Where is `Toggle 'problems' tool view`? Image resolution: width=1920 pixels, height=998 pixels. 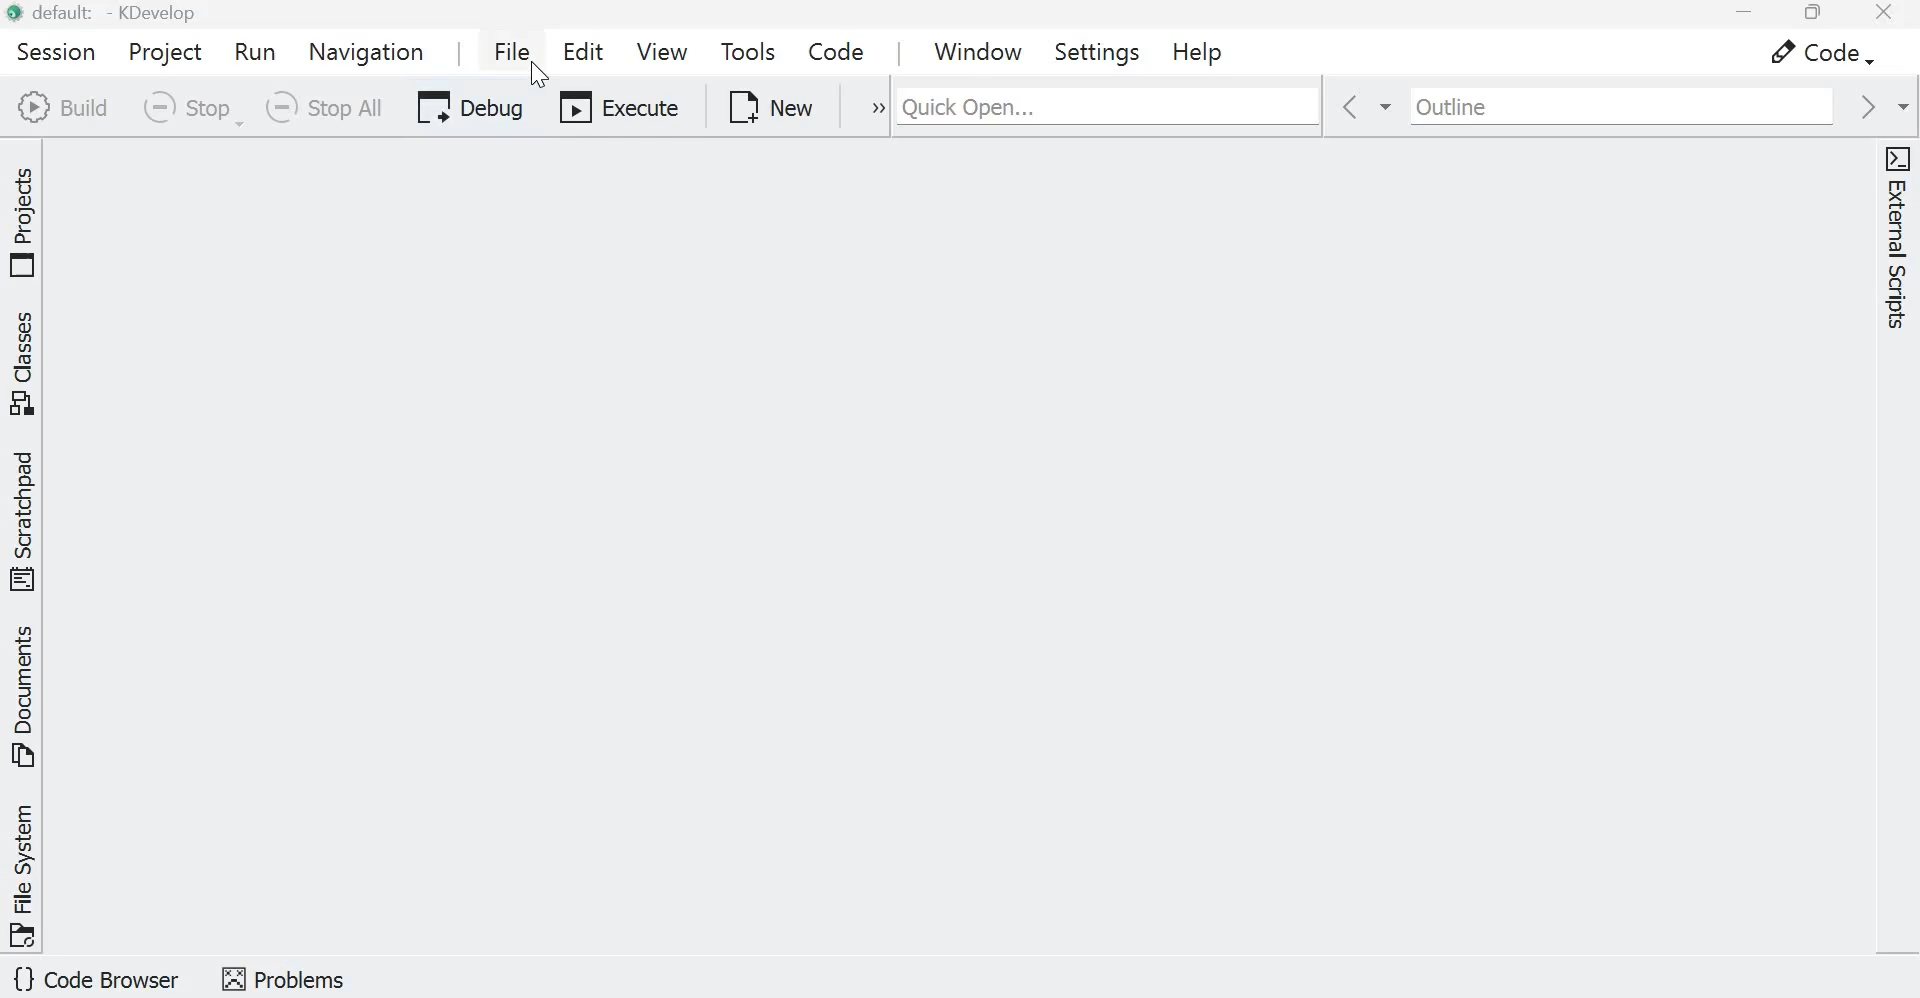
Toggle 'problems' tool view is located at coordinates (283, 977).